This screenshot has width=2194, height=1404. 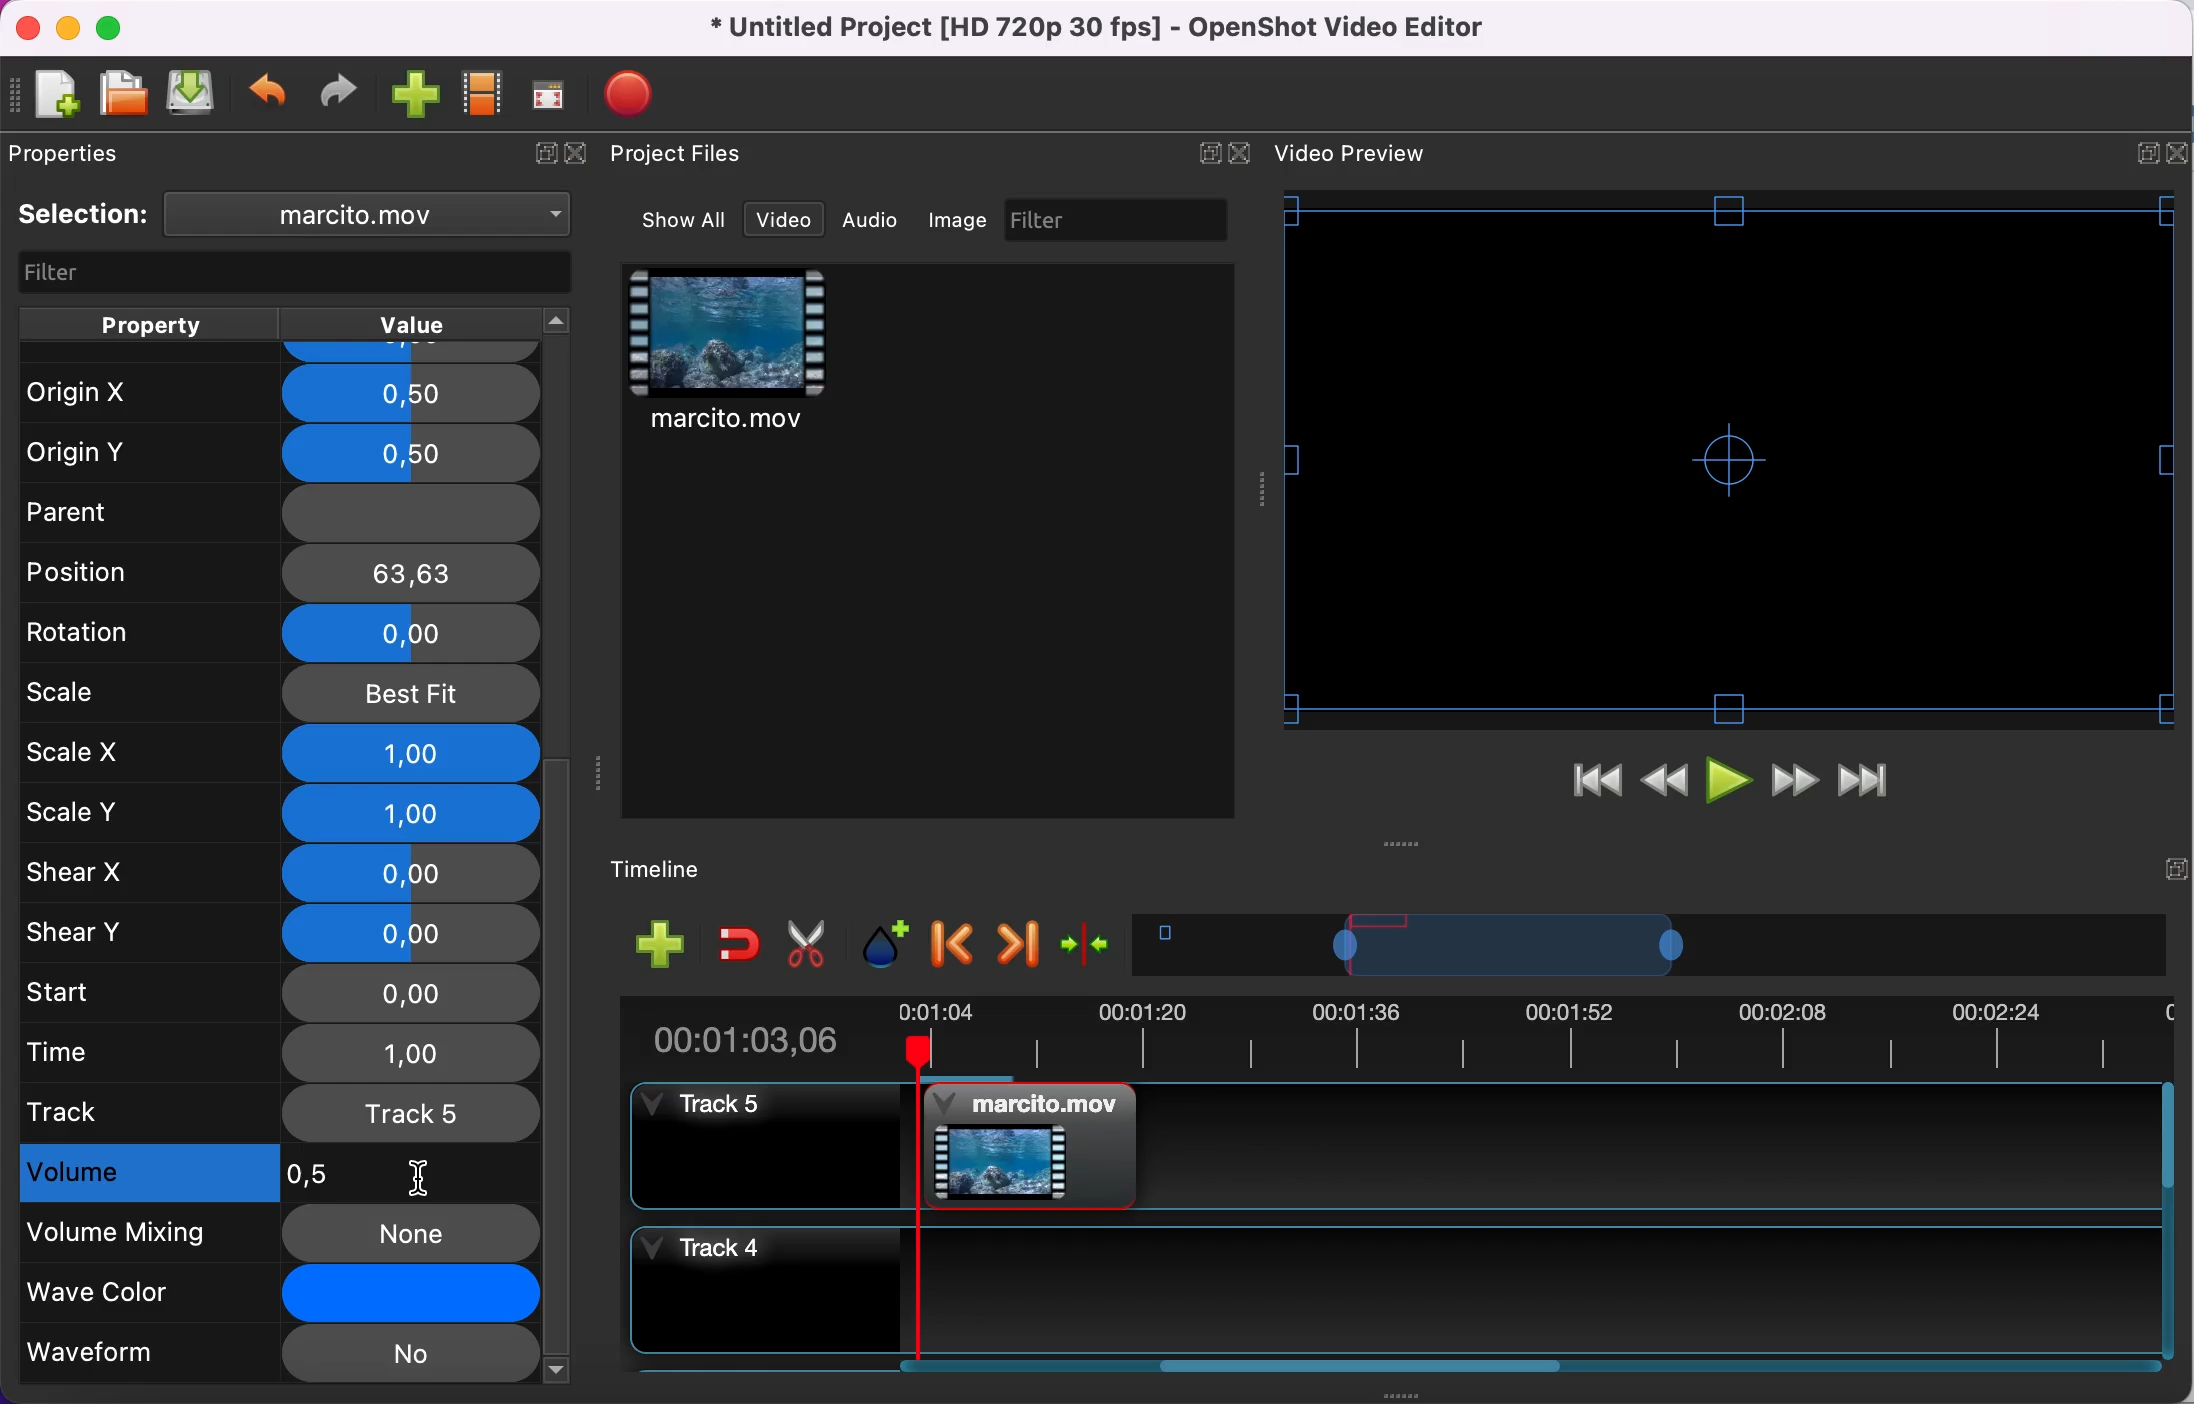 I want to click on Vertical slide bar, so click(x=2168, y=1220).